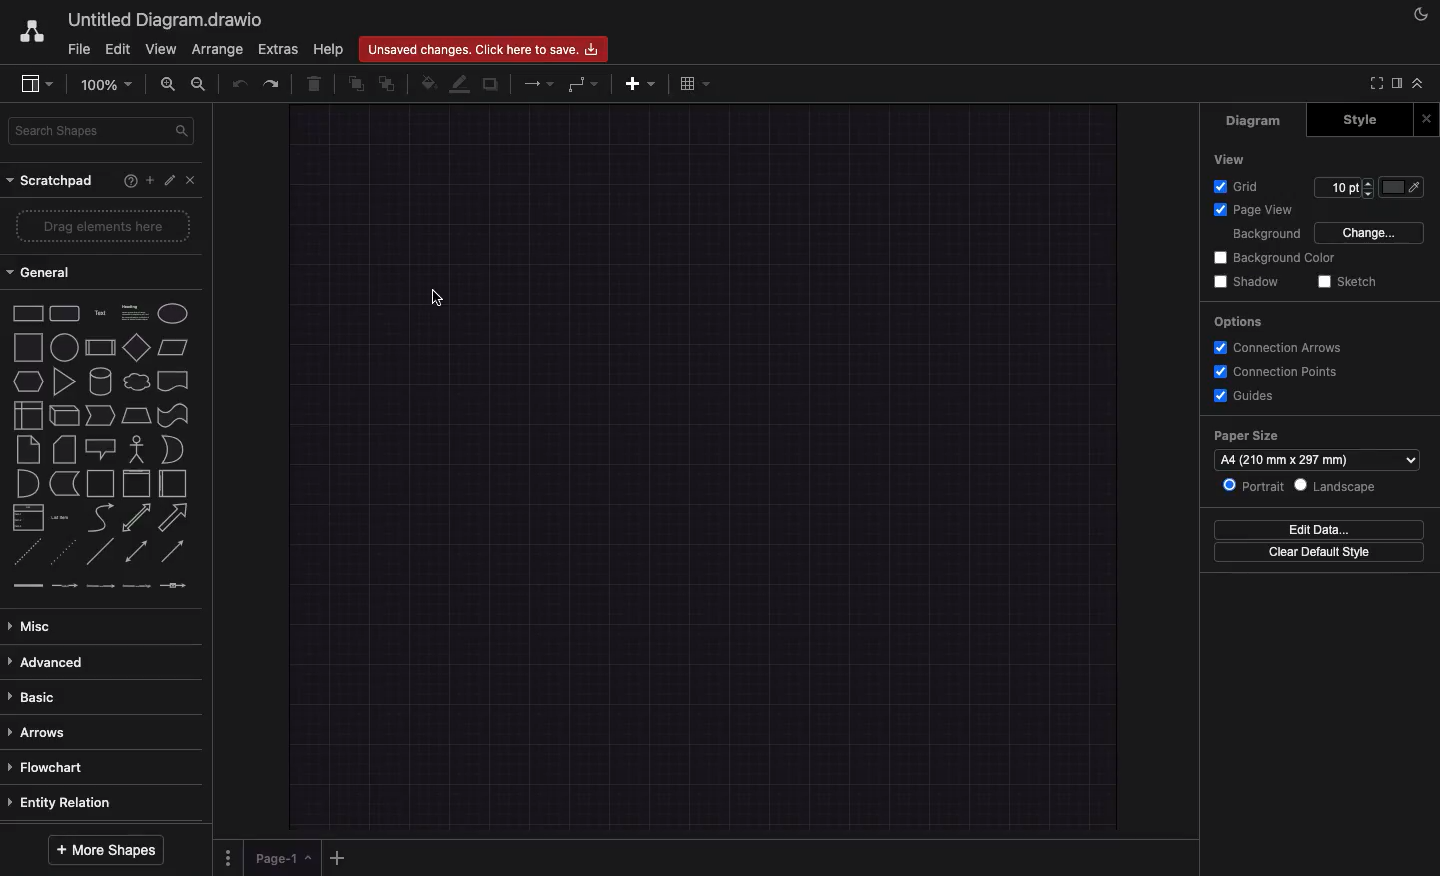  What do you see at coordinates (28, 519) in the screenshot?
I see `list` at bounding box center [28, 519].